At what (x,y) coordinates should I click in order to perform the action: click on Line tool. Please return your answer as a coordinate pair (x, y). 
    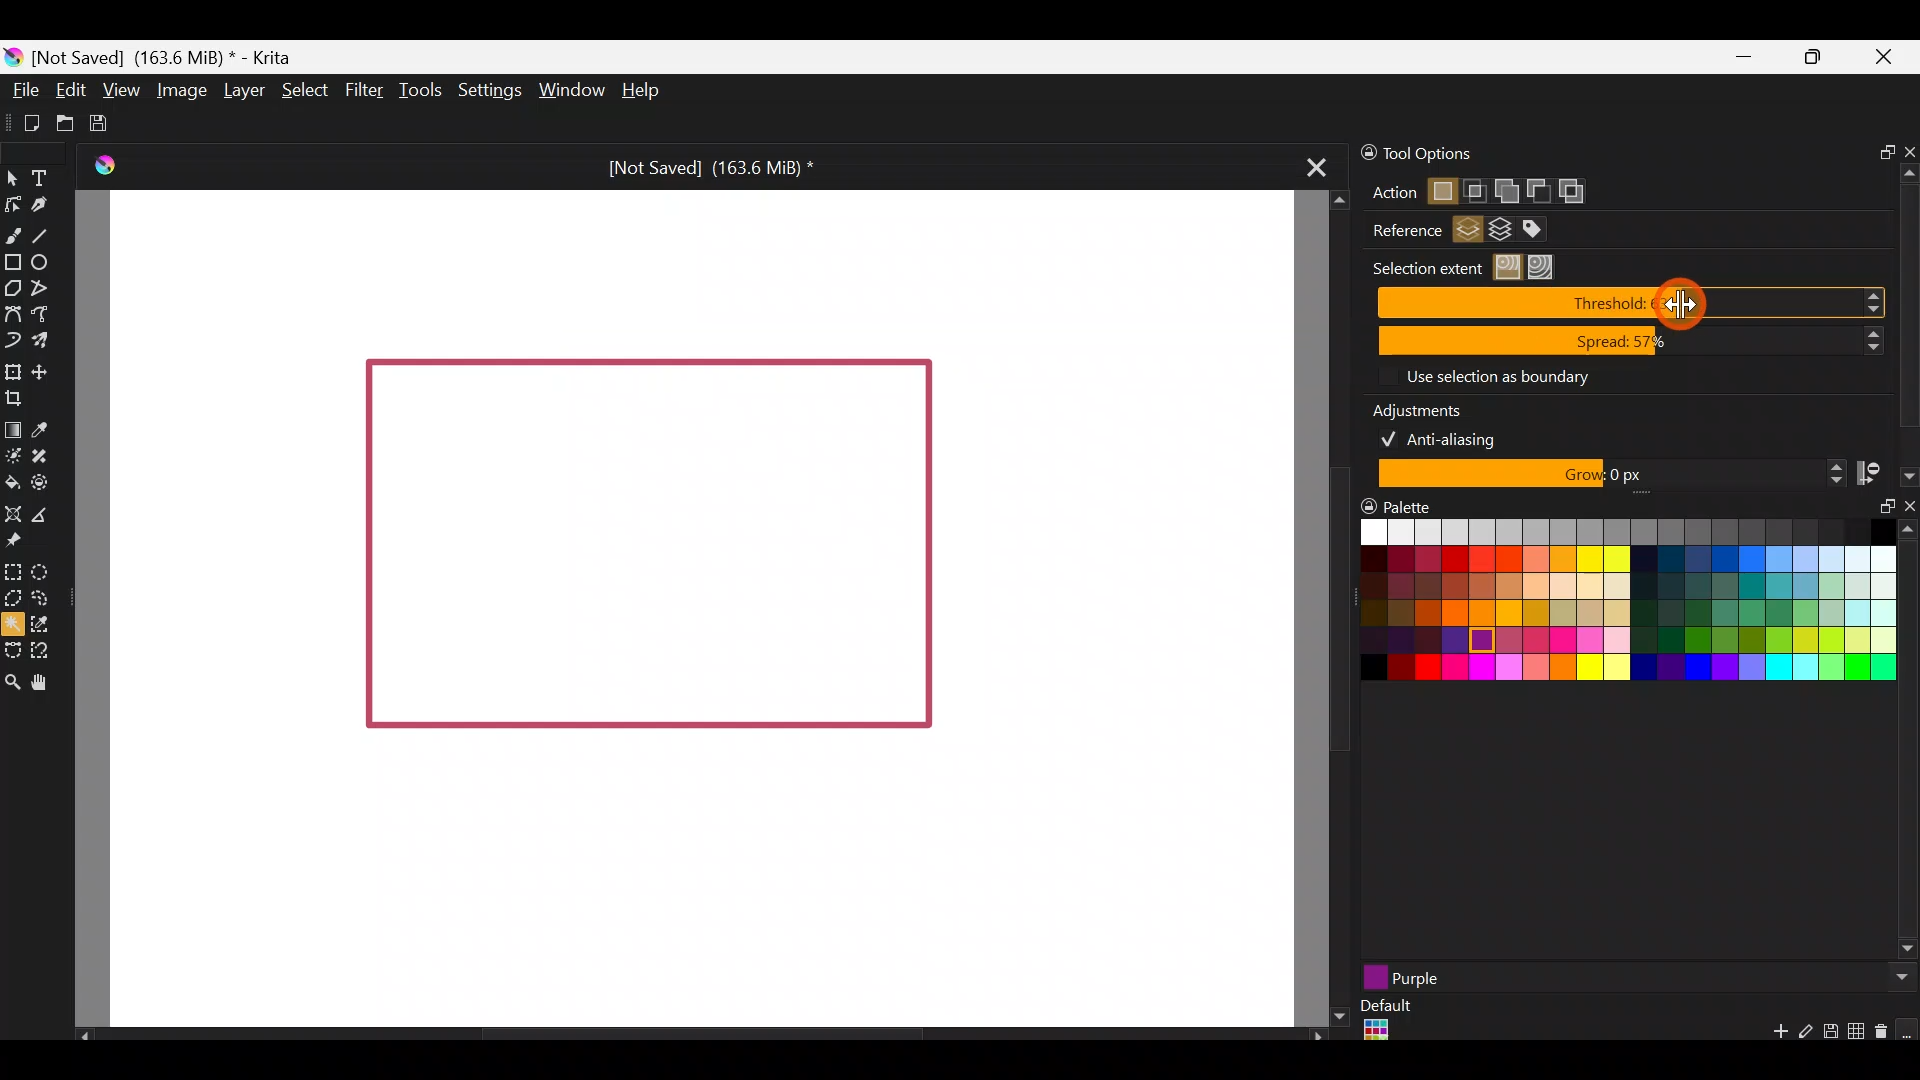
    Looking at the image, I should click on (48, 230).